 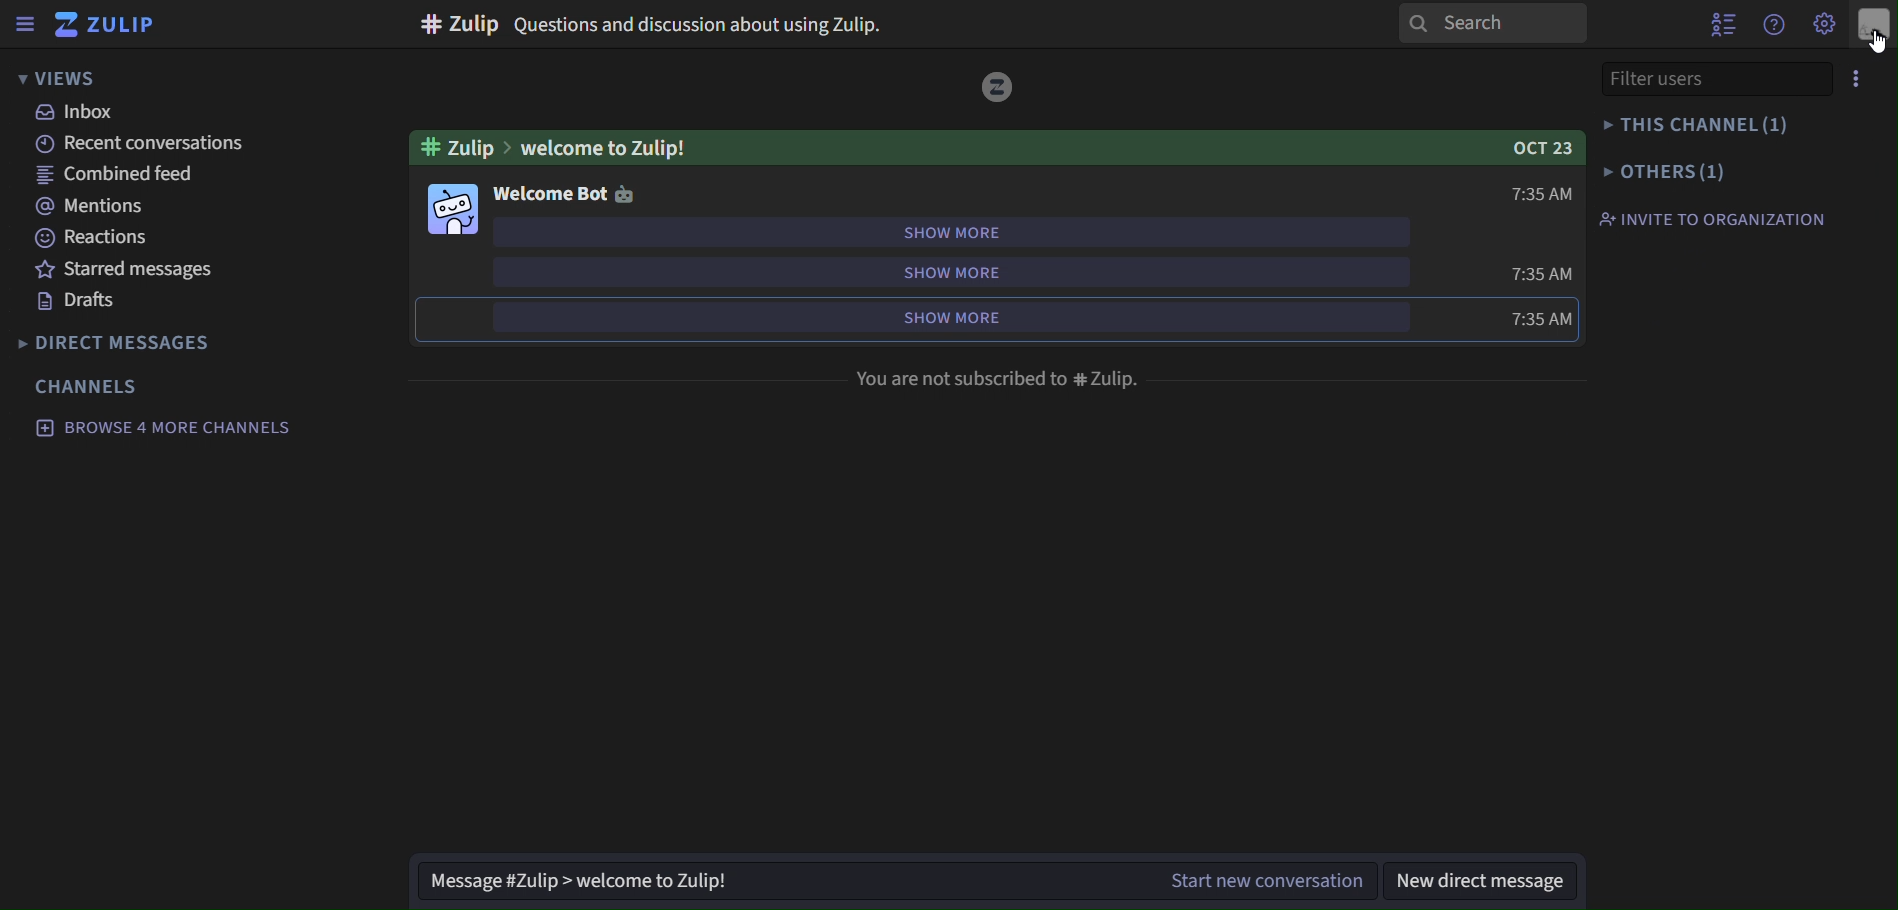 I want to click on personal menu, so click(x=1875, y=25).